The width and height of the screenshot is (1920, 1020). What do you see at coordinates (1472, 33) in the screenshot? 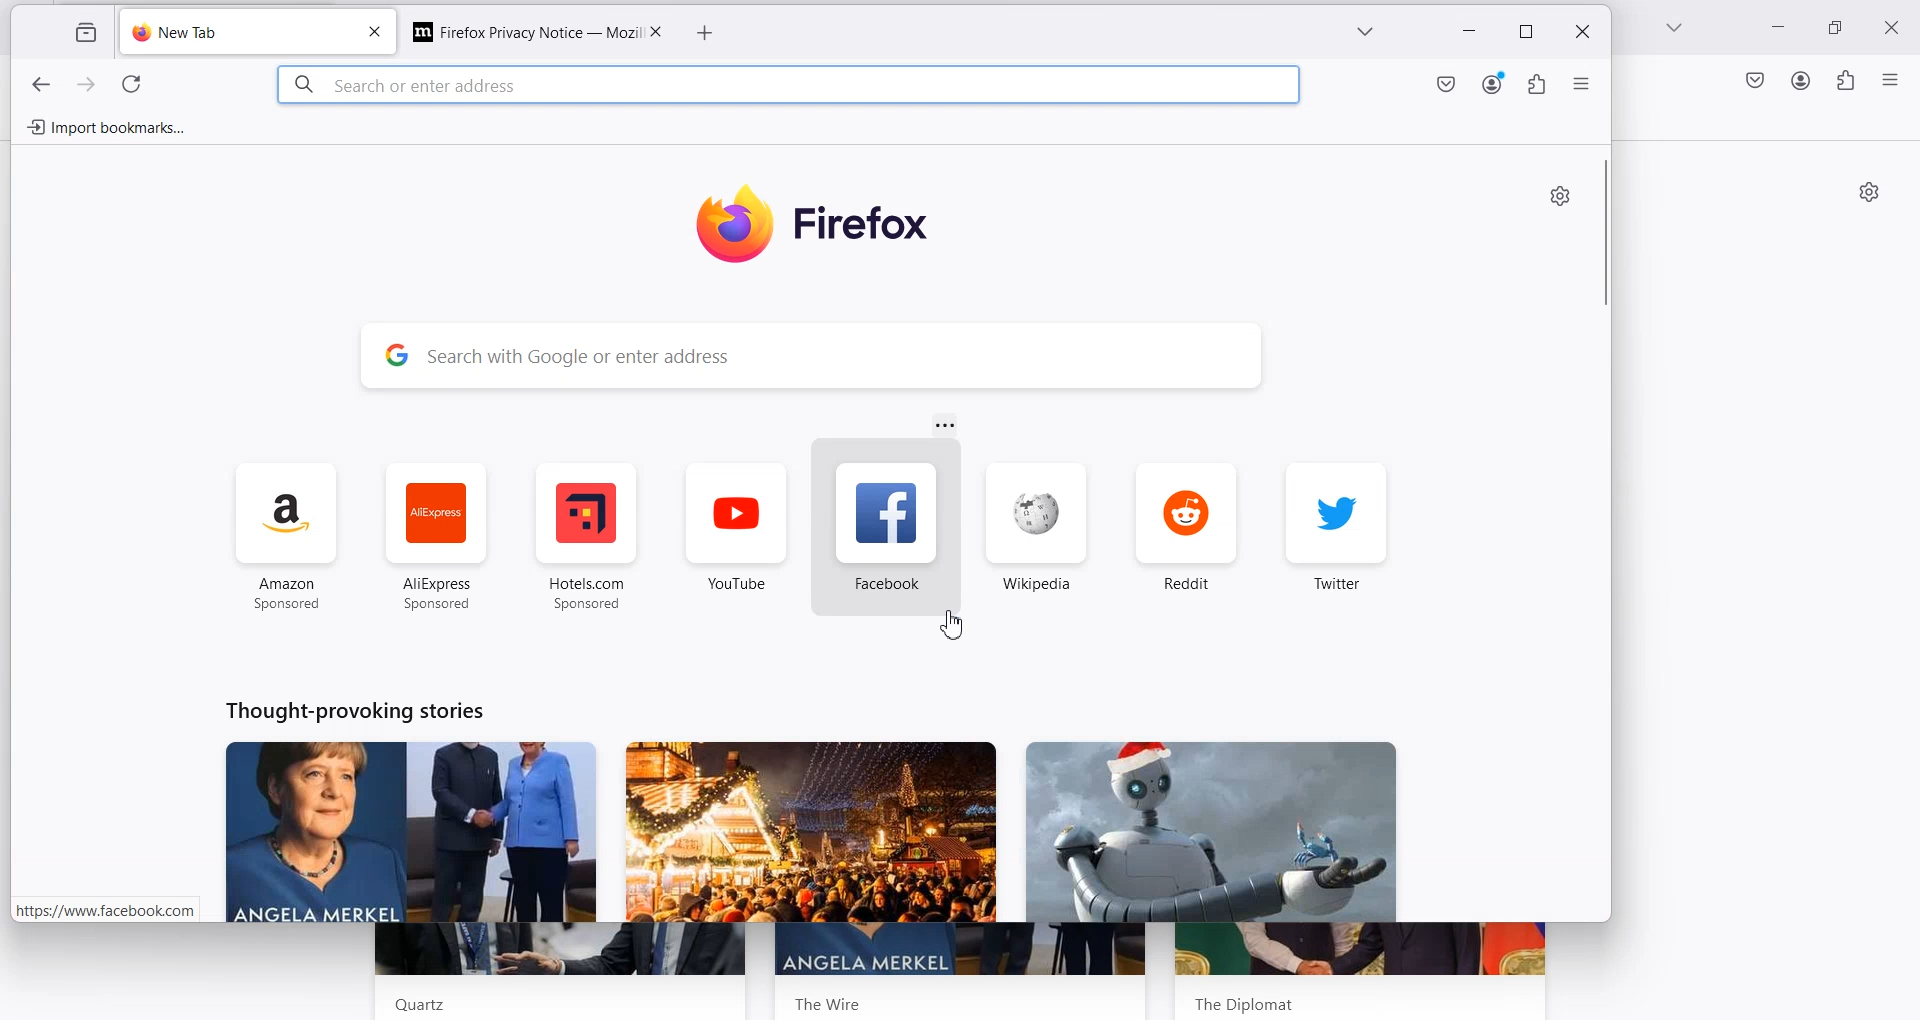
I see `minimize` at bounding box center [1472, 33].